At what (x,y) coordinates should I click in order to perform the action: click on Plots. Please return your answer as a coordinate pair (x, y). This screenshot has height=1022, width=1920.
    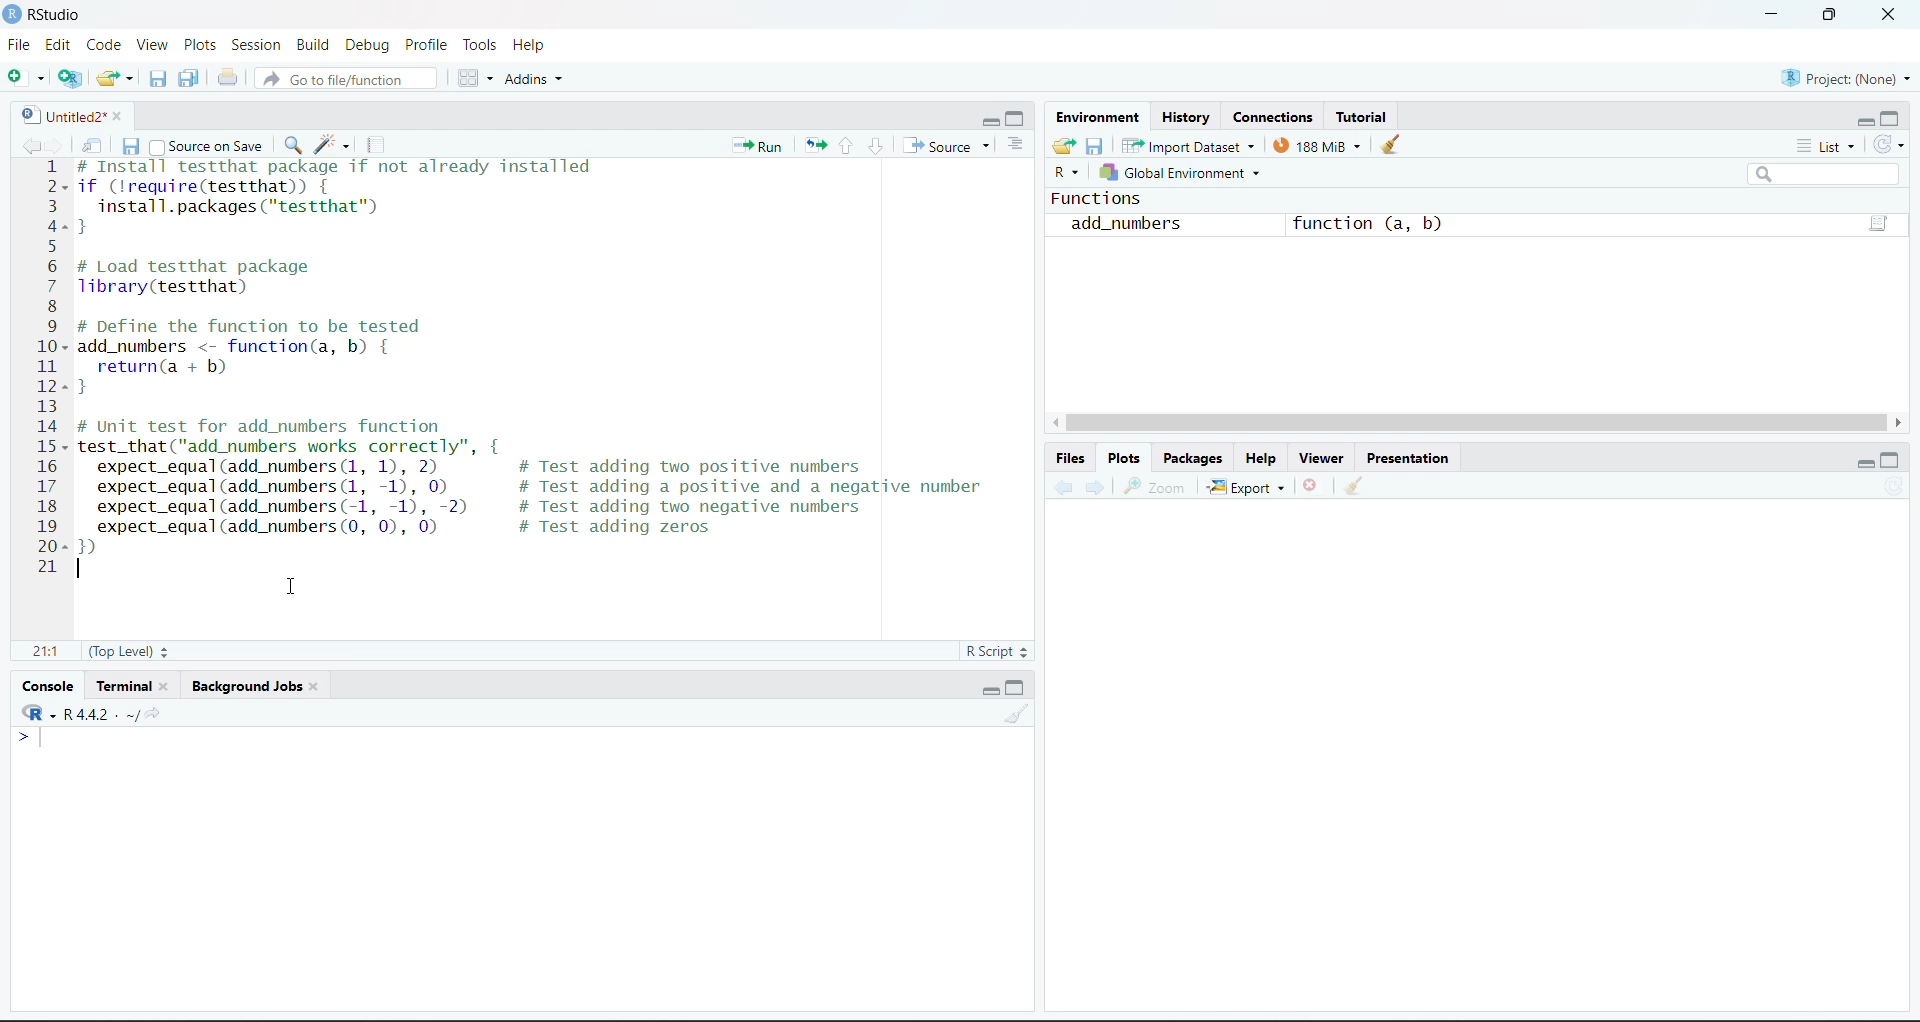
    Looking at the image, I should click on (202, 45).